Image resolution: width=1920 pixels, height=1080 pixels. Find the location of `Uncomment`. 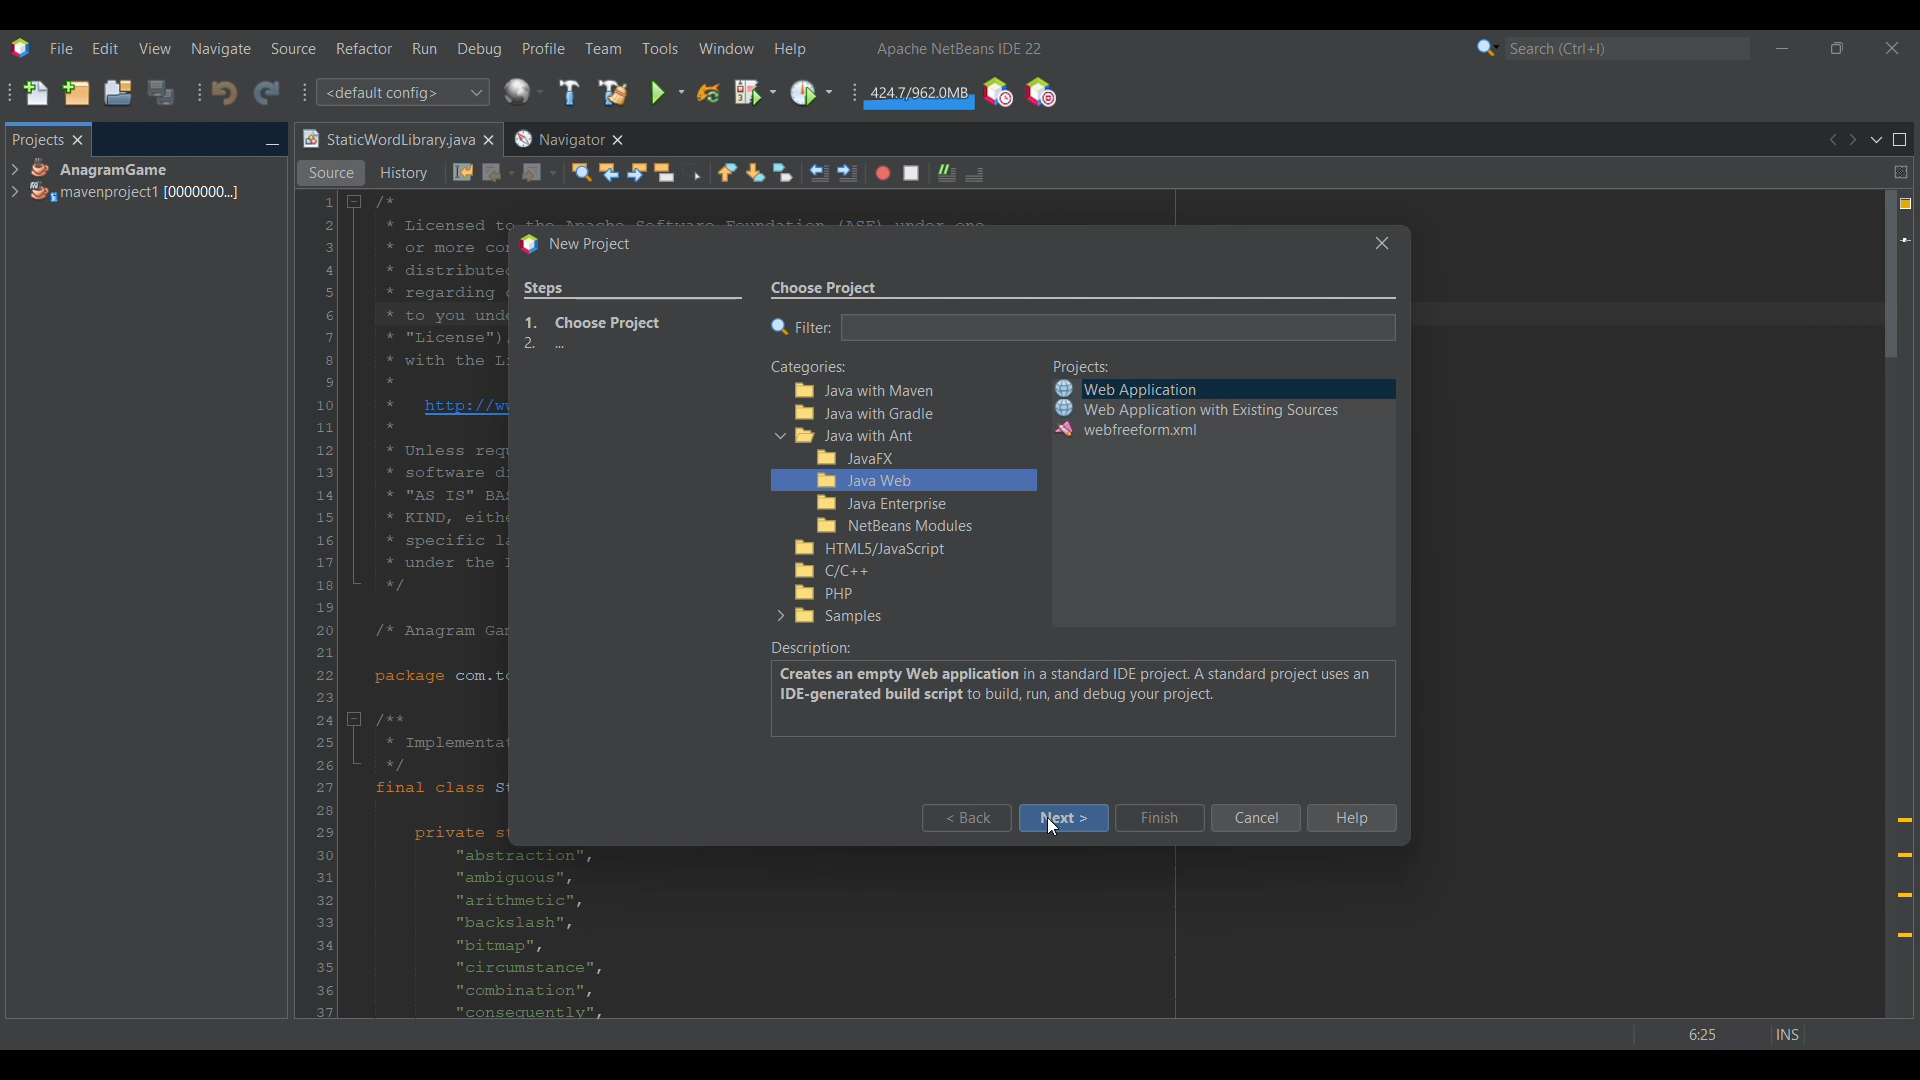

Uncomment is located at coordinates (947, 173).